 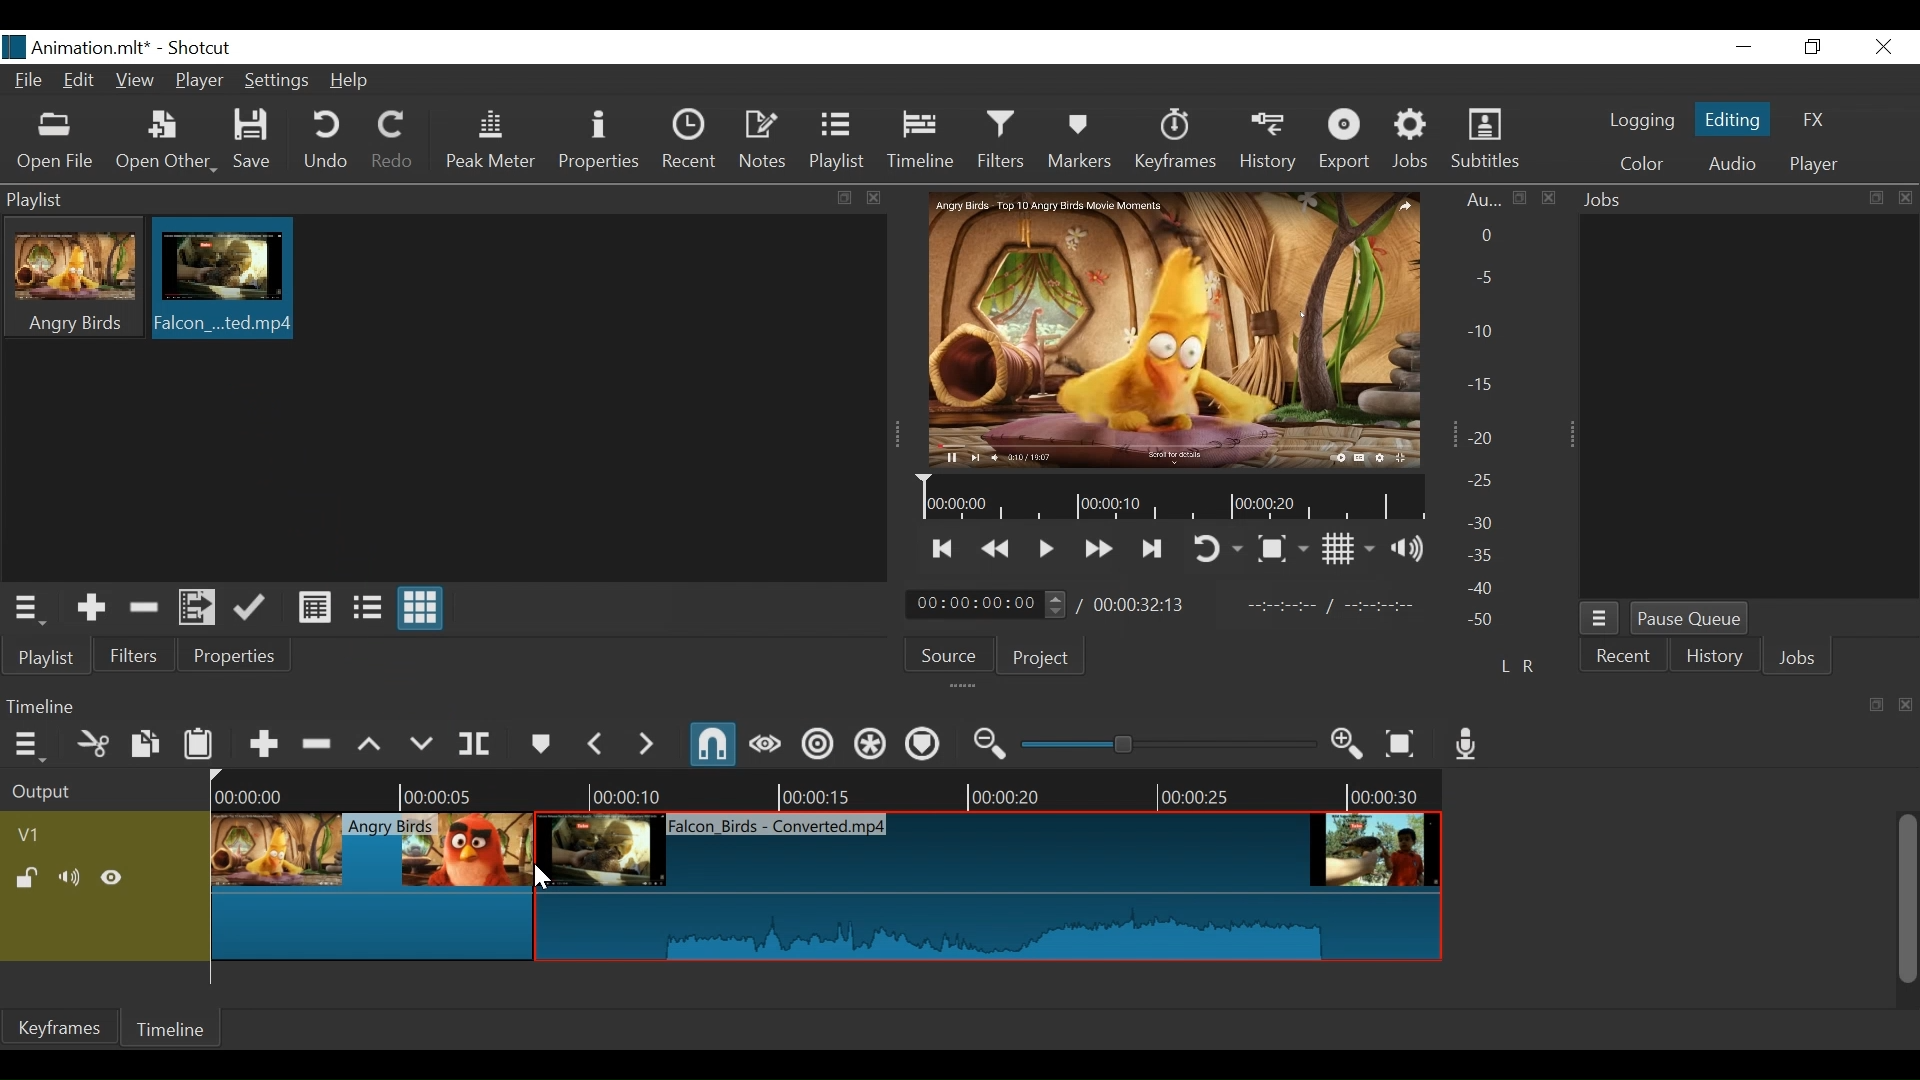 I want to click on Mute, so click(x=71, y=878).